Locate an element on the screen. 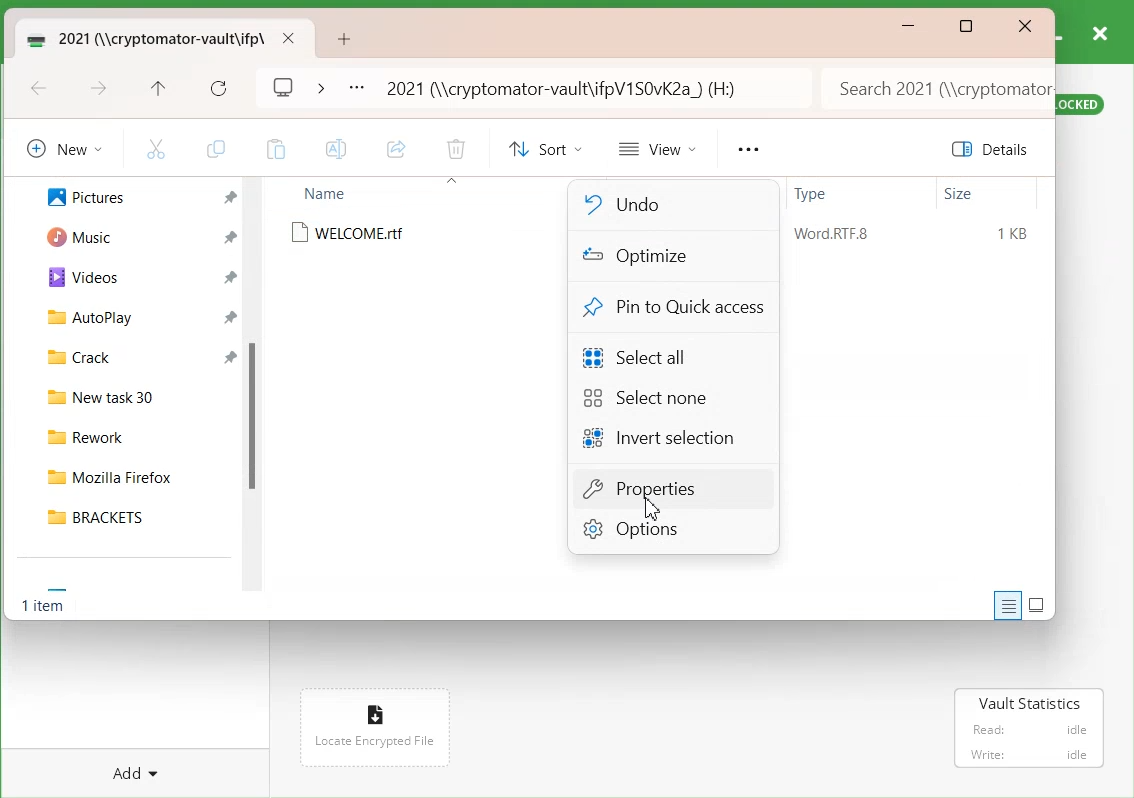  close is located at coordinates (288, 38).